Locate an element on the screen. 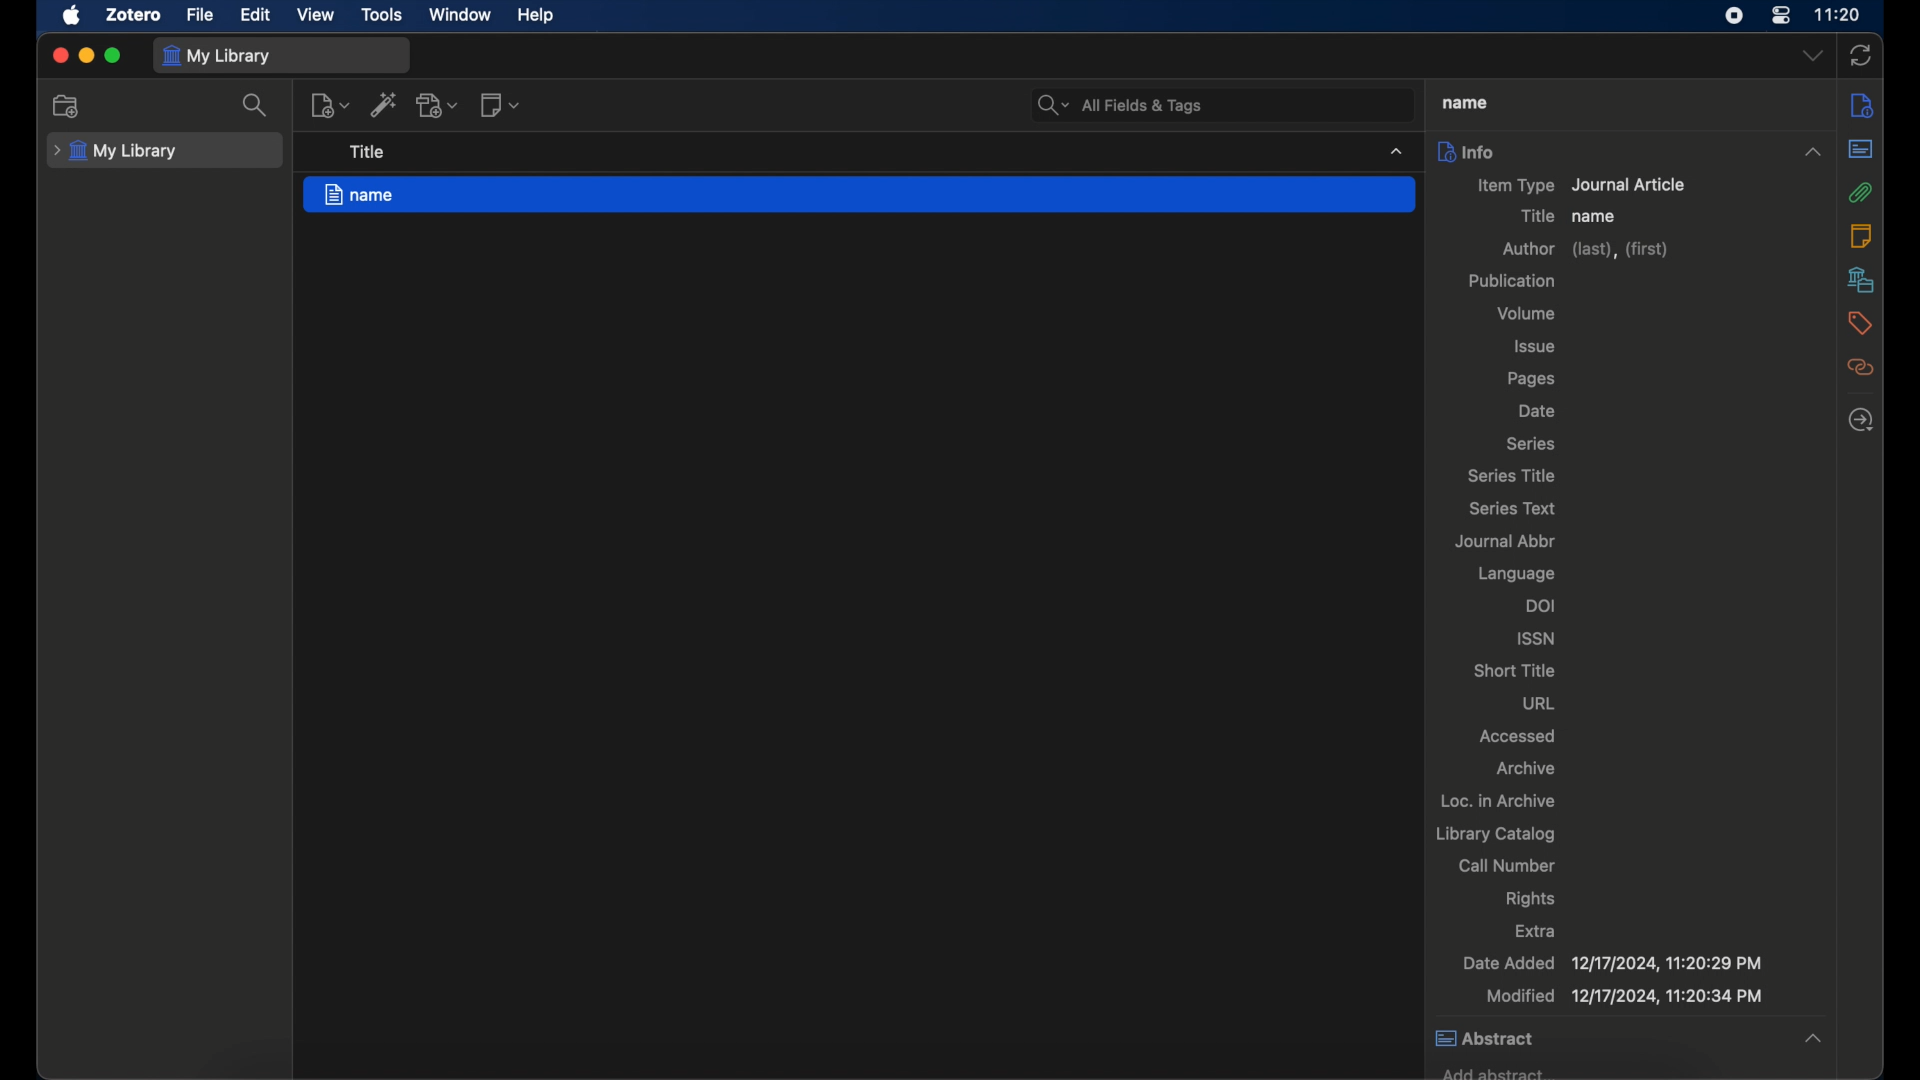 This screenshot has height=1080, width=1920. url is located at coordinates (1540, 702).